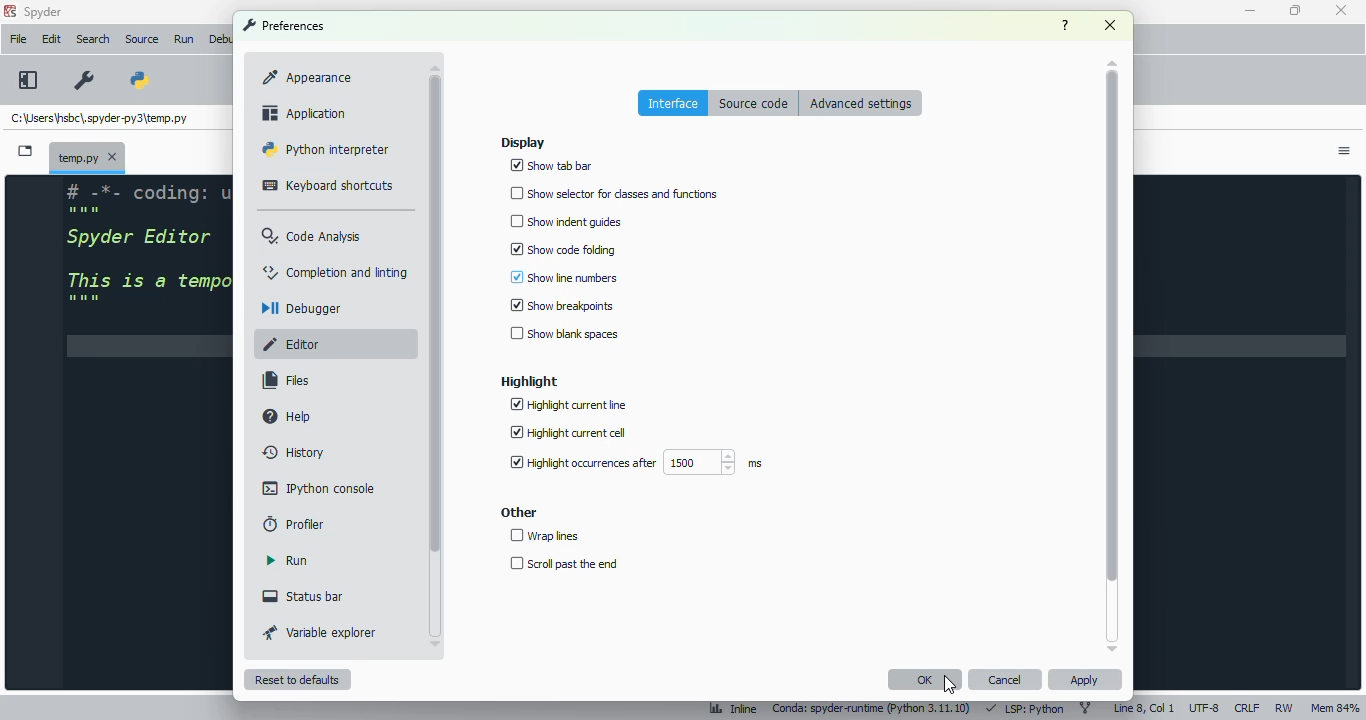 Image resolution: width=1366 pixels, height=720 pixels. Describe the element at coordinates (567, 433) in the screenshot. I see `highlight current cell` at that location.